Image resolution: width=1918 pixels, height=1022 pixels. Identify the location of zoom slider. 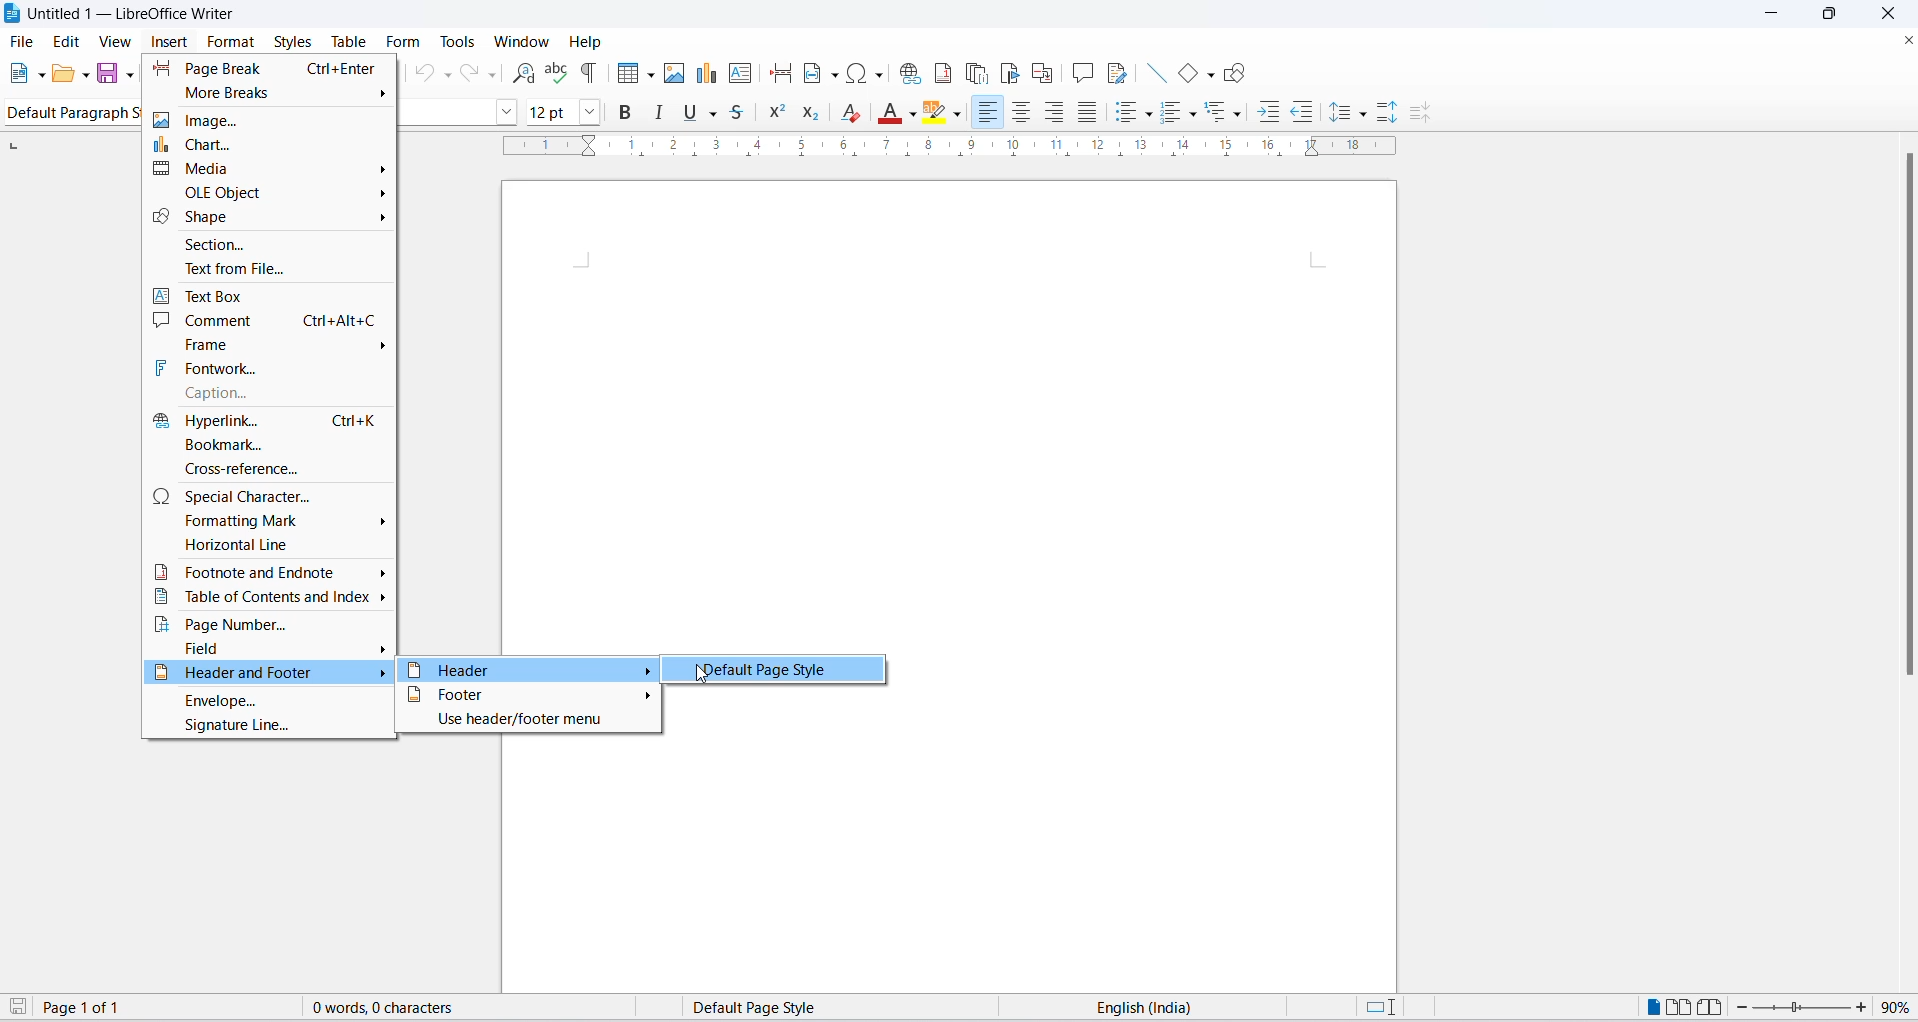
(1798, 1010).